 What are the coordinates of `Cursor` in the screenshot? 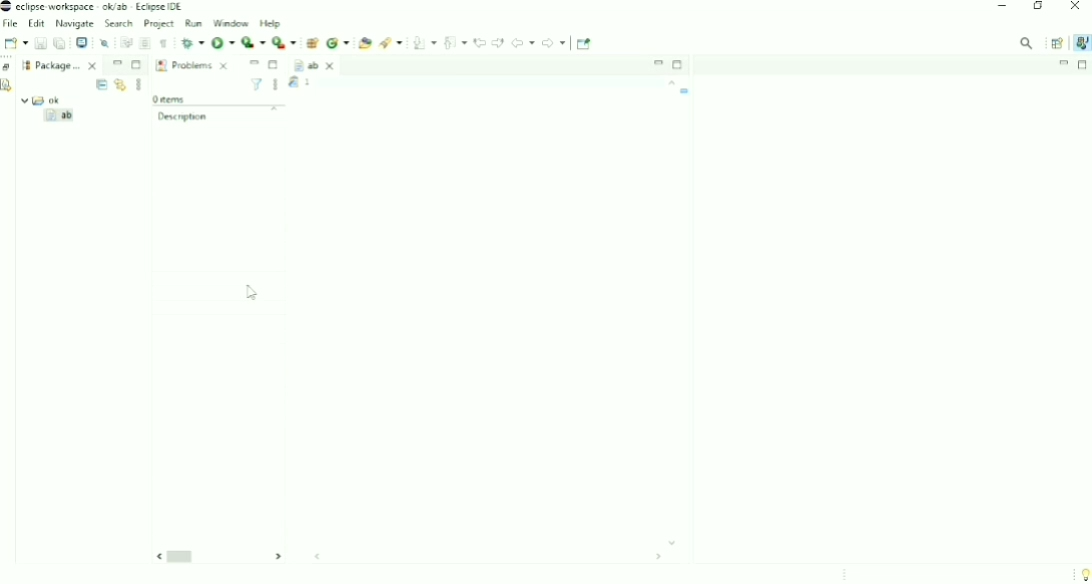 It's located at (251, 291).